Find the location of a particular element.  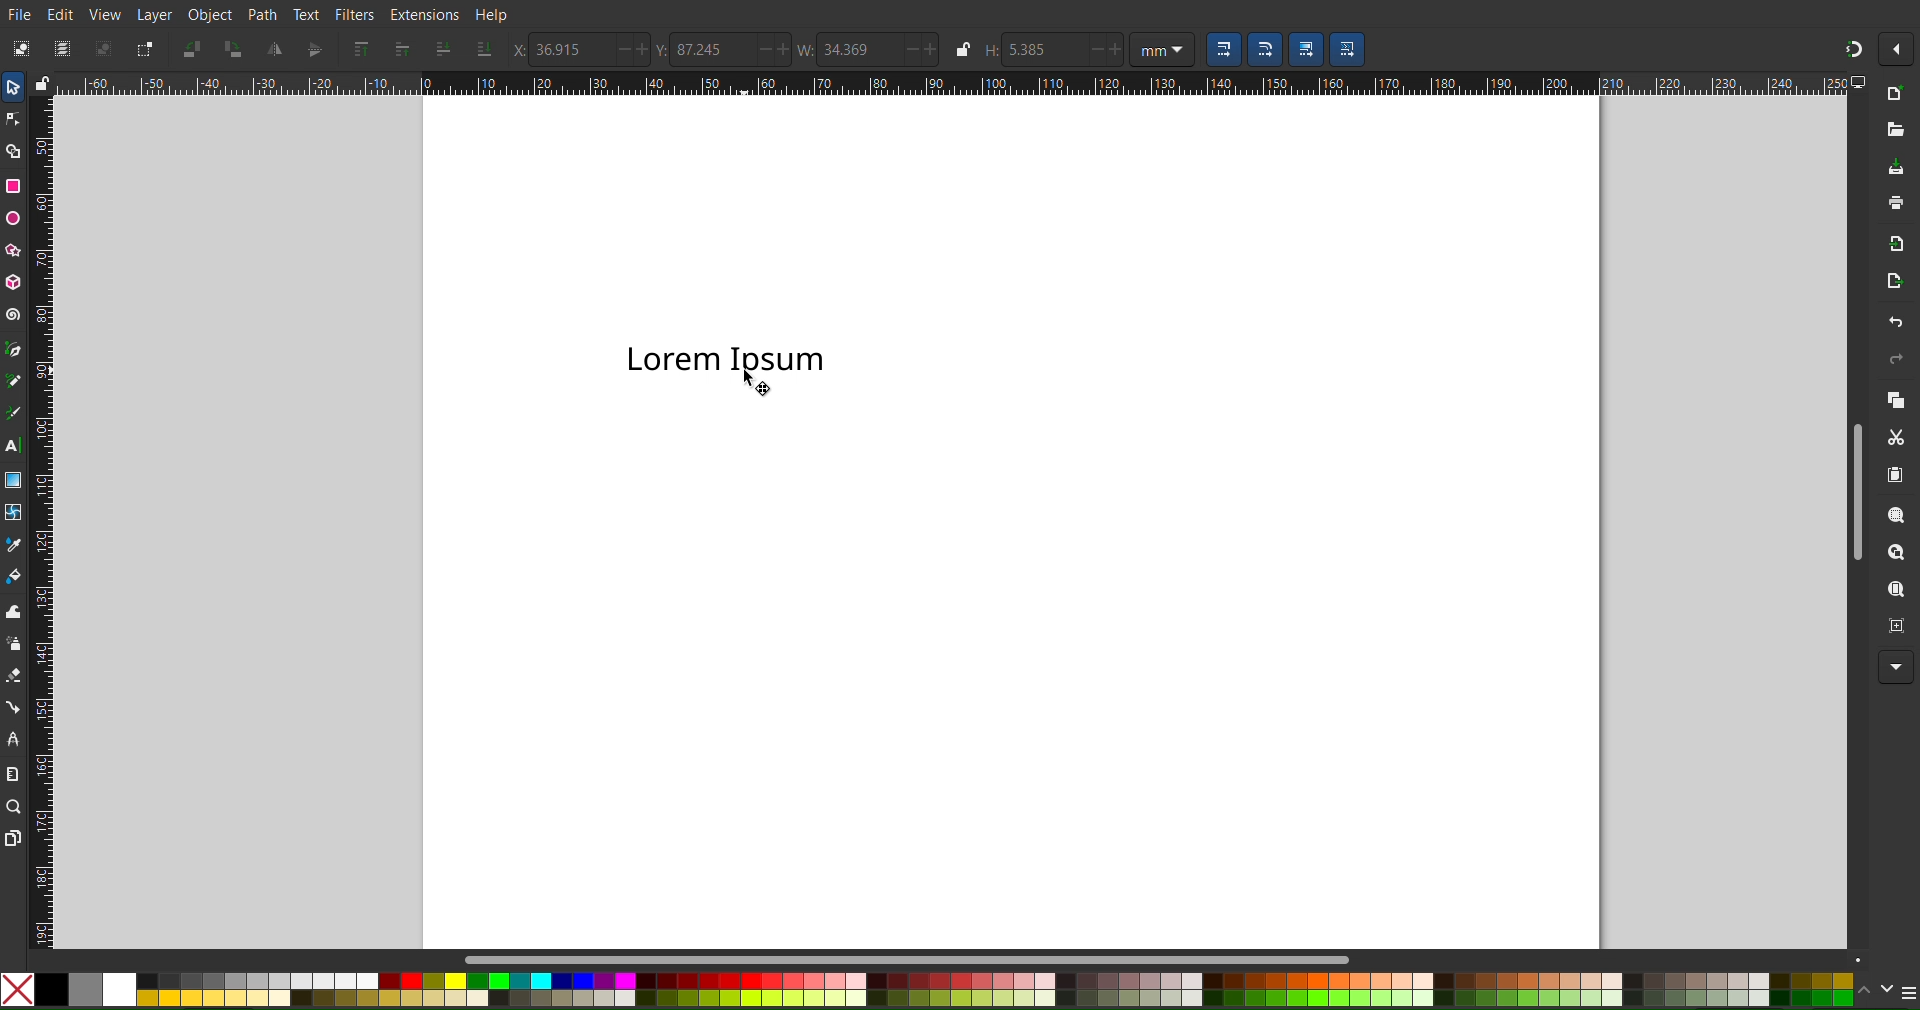

Copy is located at coordinates (1891, 402).